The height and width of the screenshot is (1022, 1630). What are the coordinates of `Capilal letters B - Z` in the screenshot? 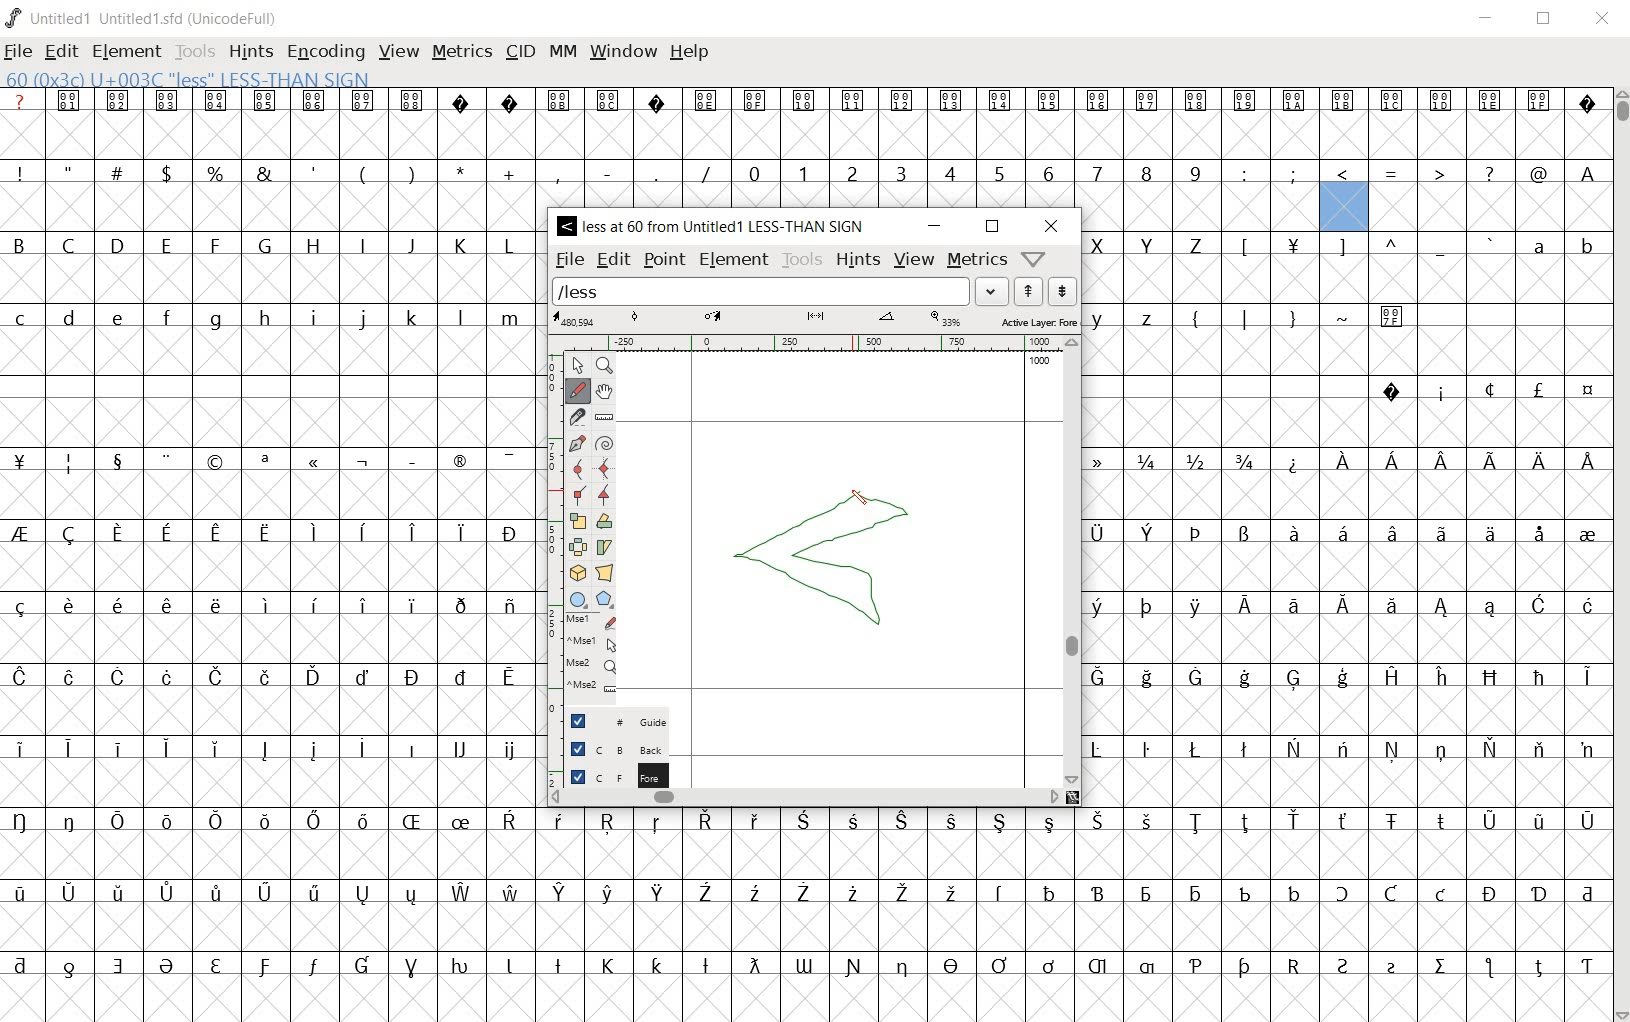 It's located at (269, 245).